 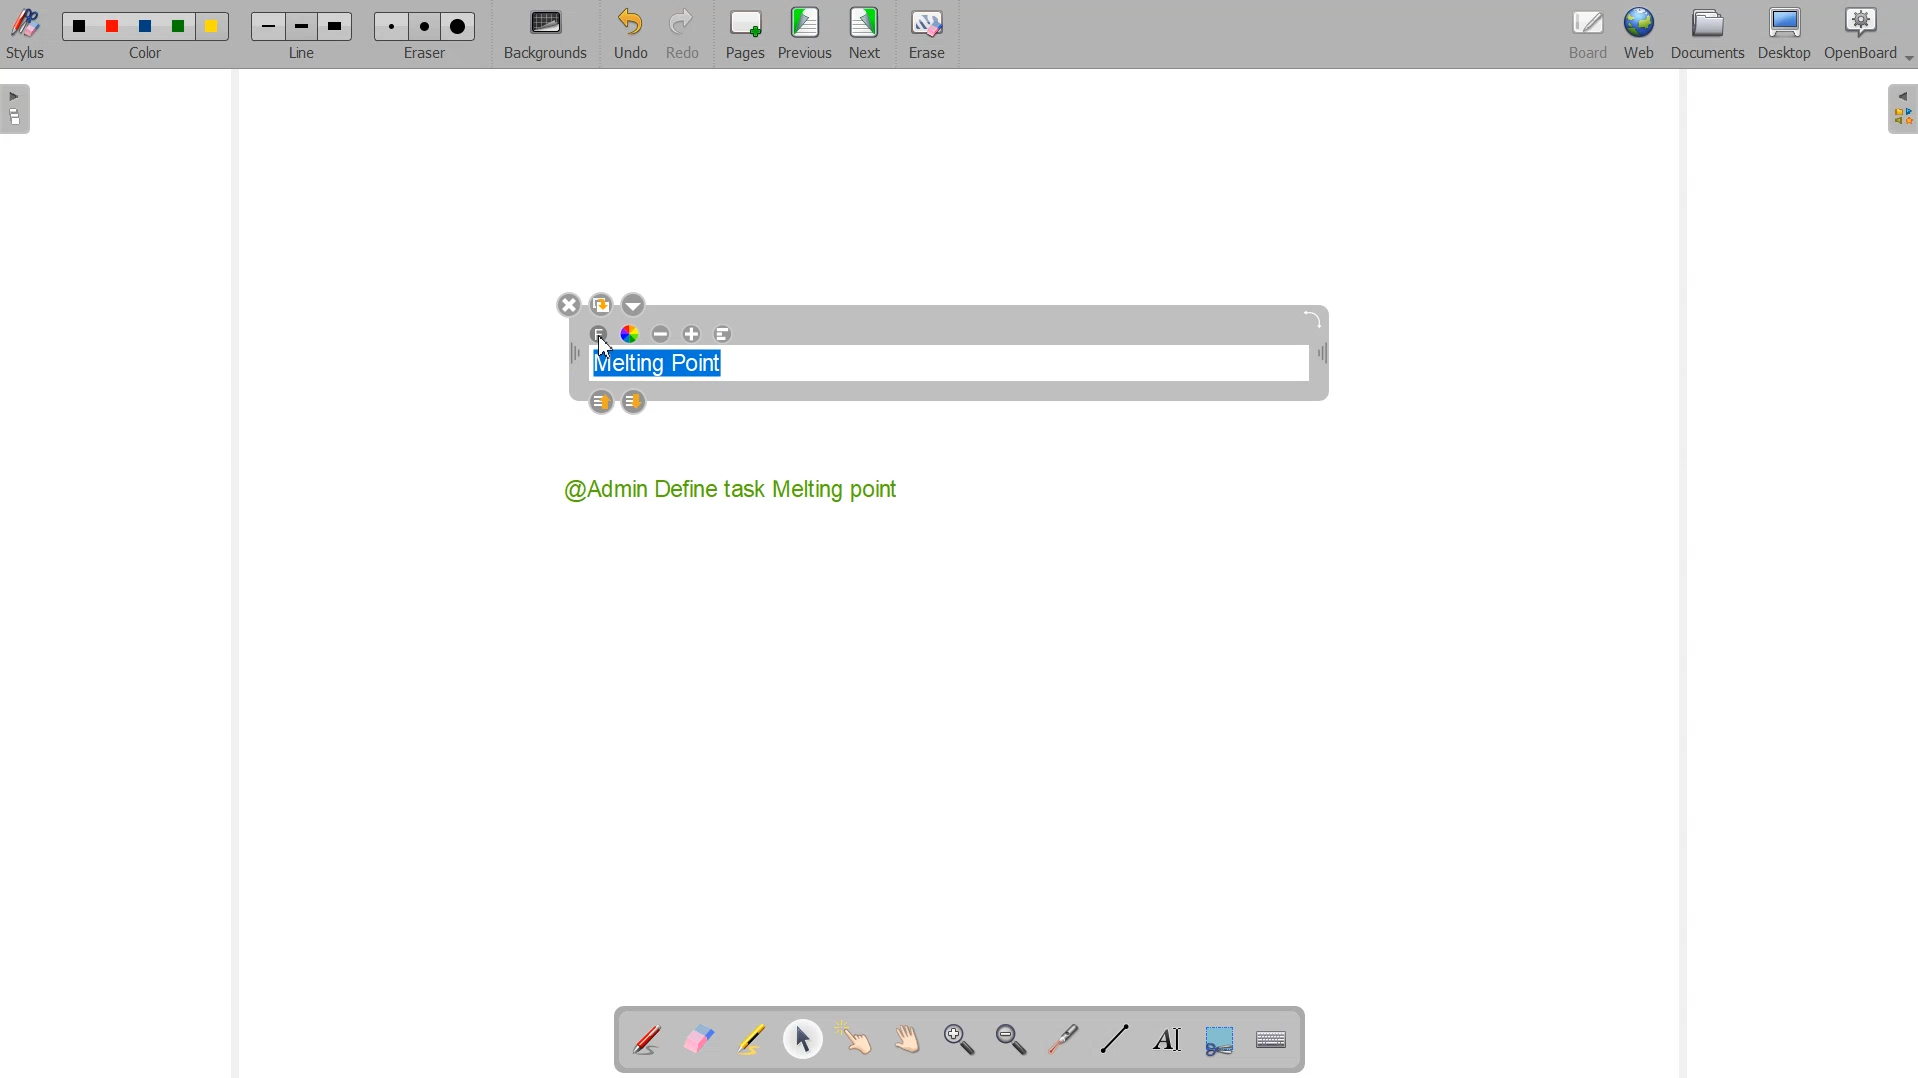 I want to click on Sidebar, so click(x=18, y=109).